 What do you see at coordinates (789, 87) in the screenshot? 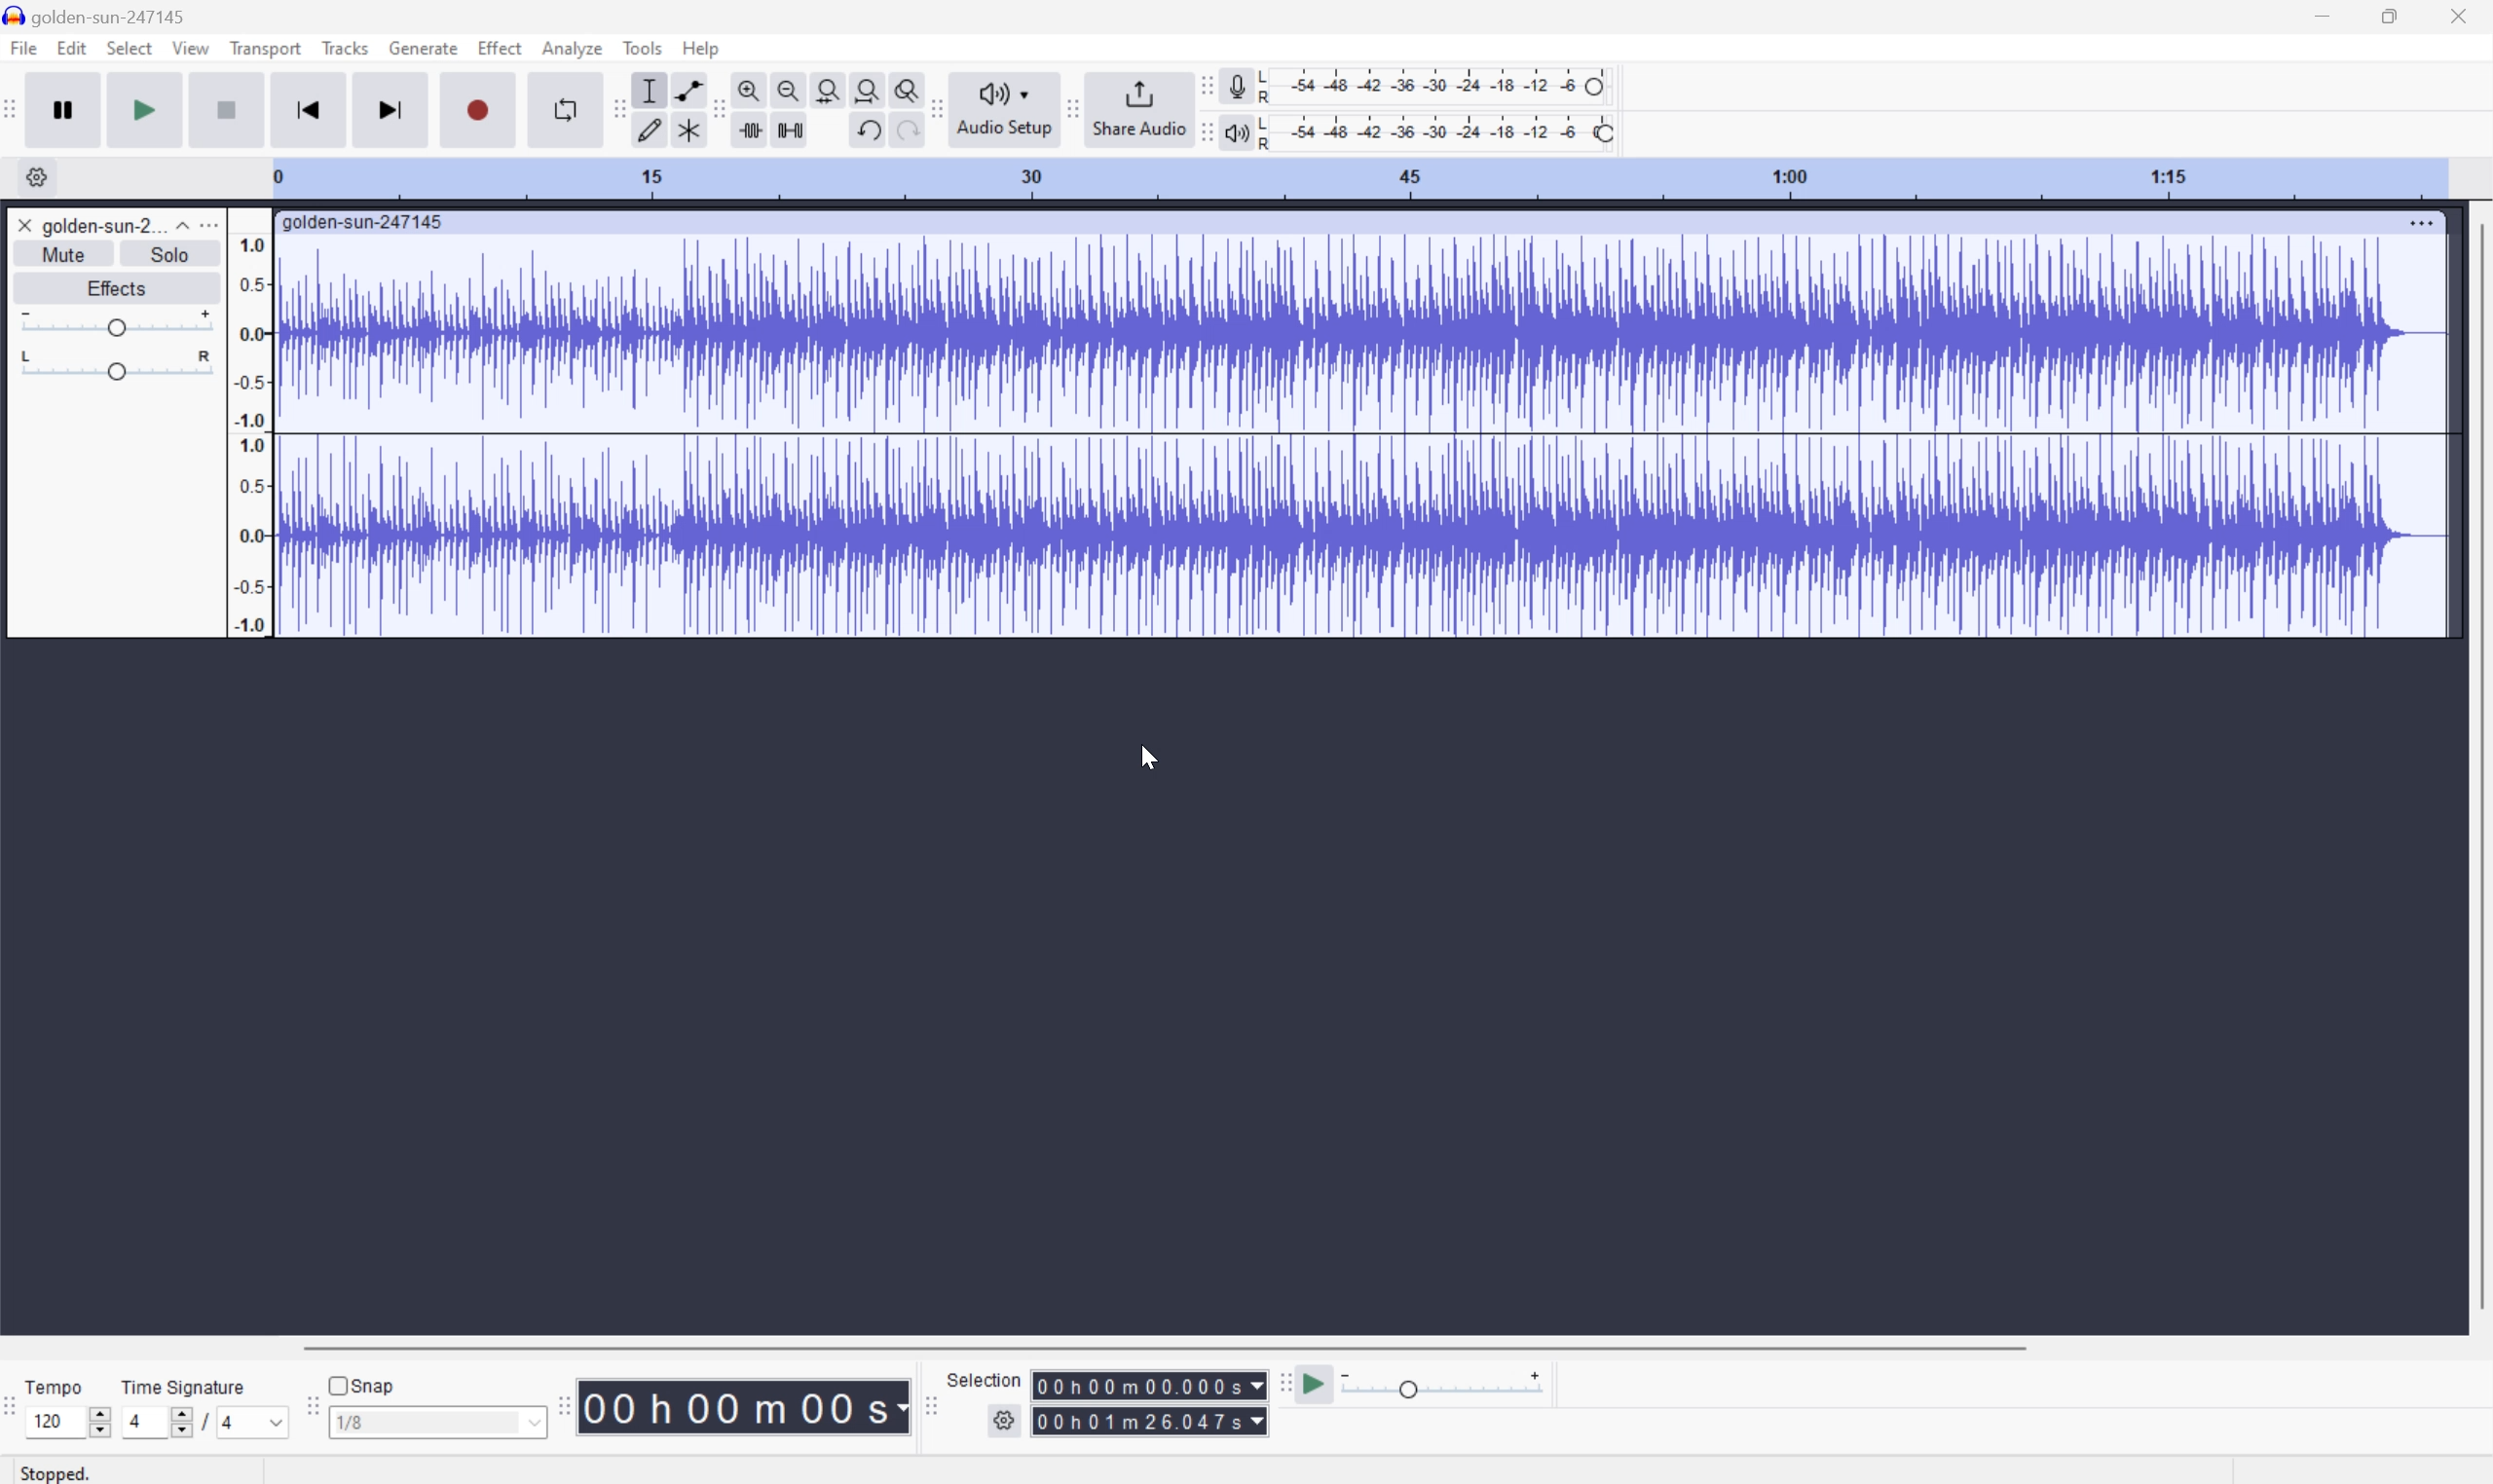
I see `Zoom out` at bounding box center [789, 87].